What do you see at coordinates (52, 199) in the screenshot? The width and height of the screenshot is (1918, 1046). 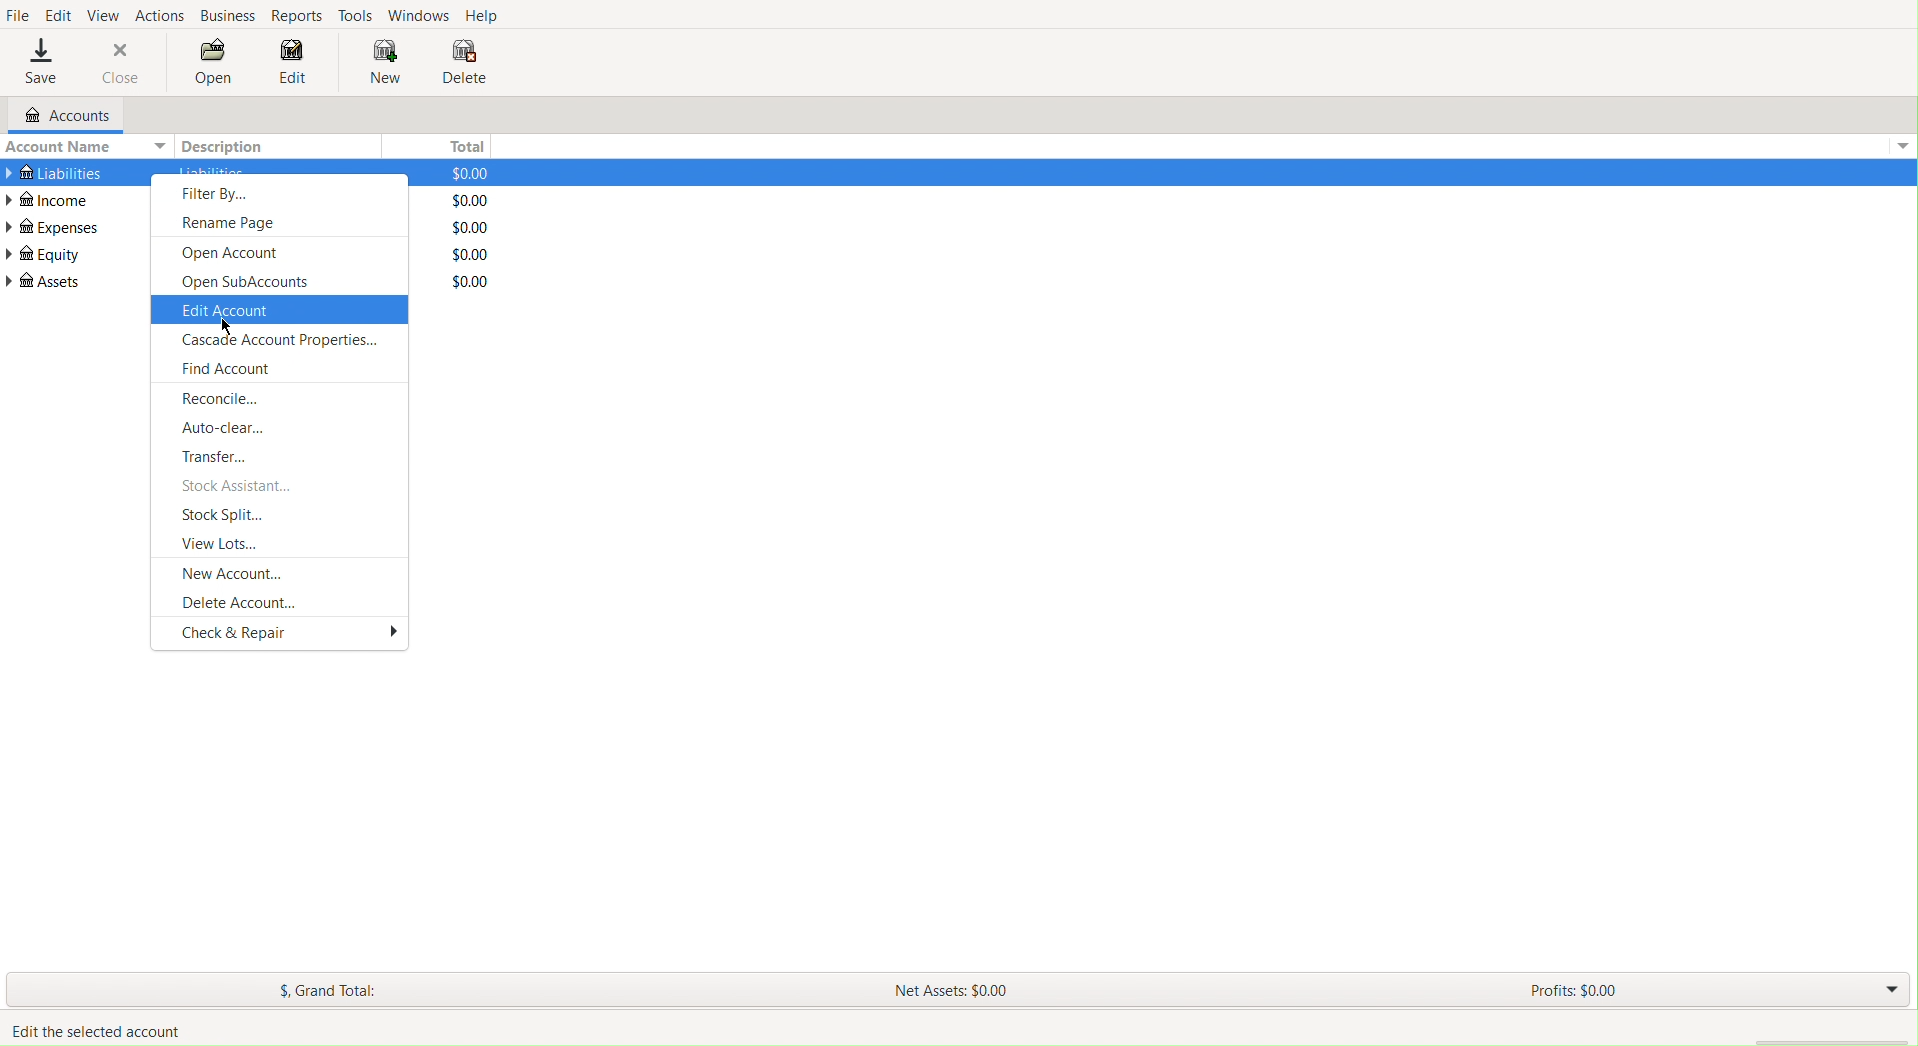 I see `Income` at bounding box center [52, 199].